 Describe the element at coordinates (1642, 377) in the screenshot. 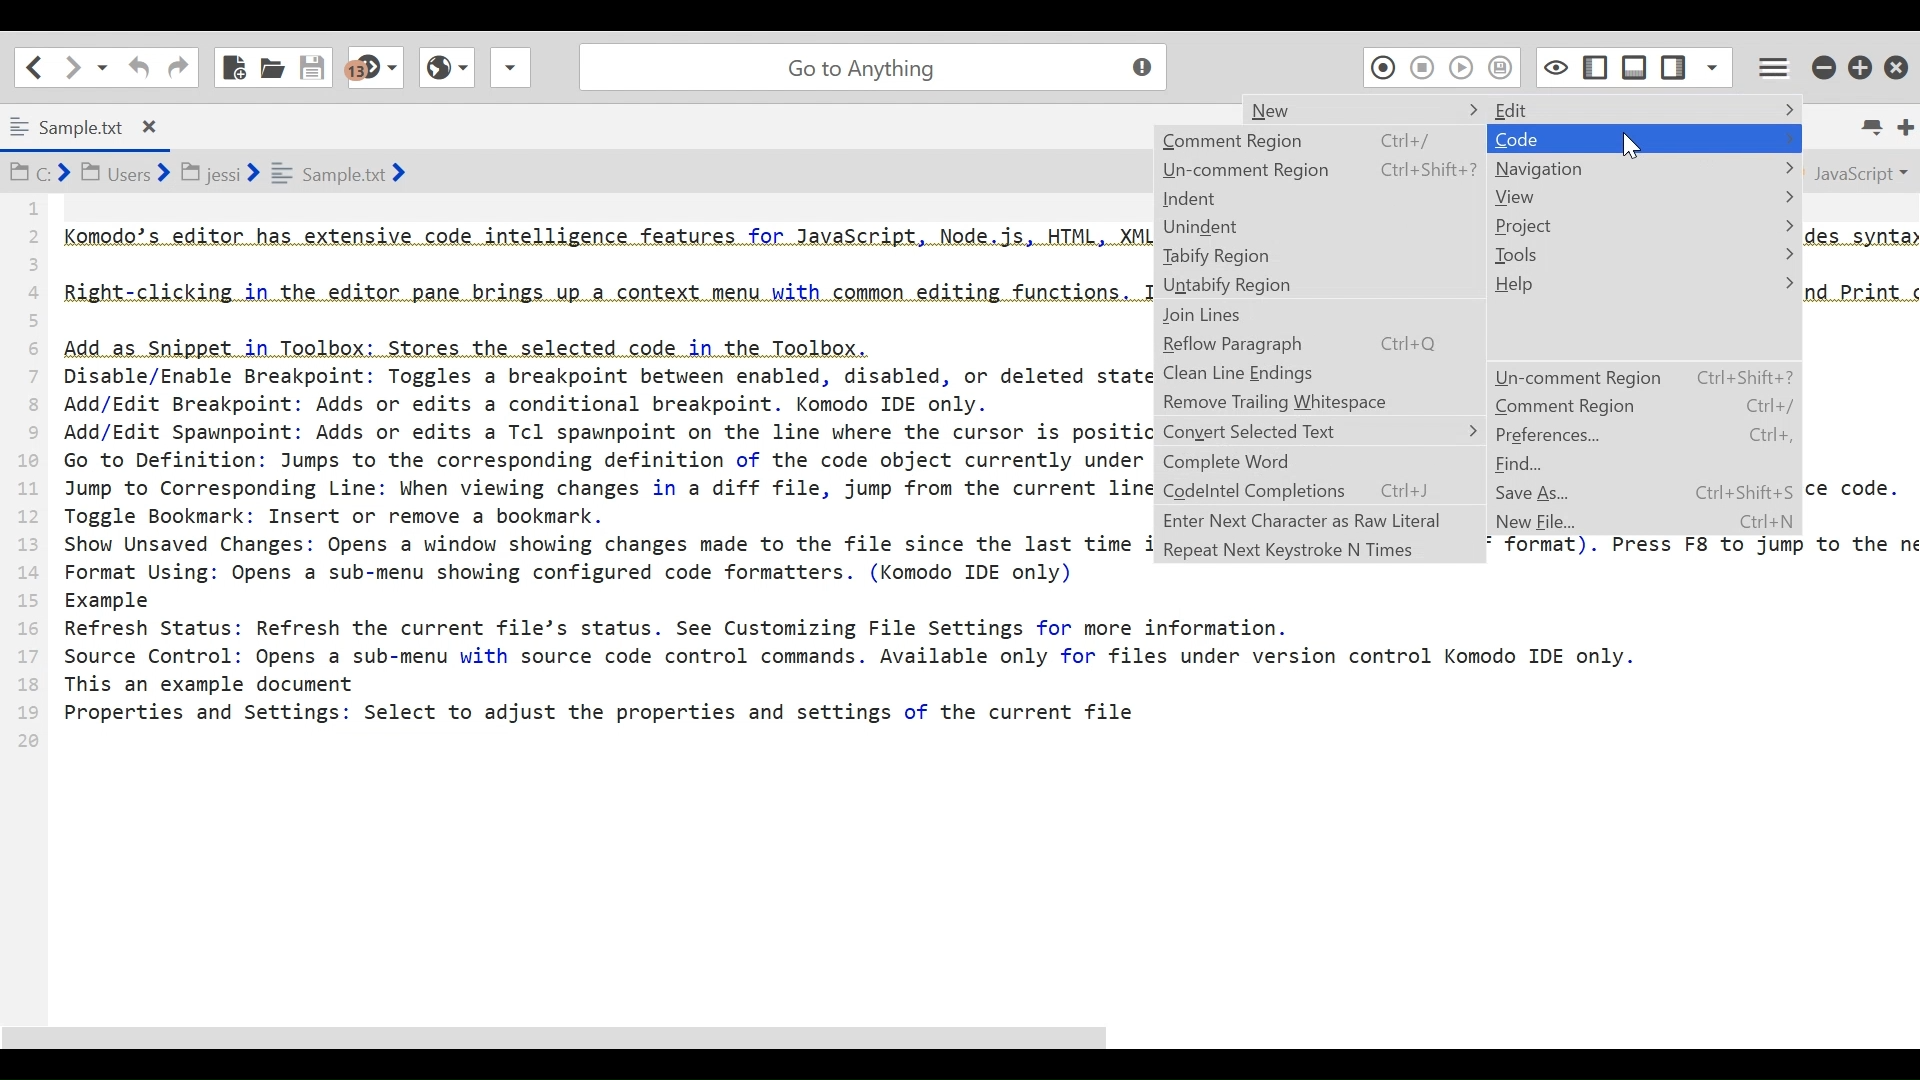

I see `Un-comment region` at that location.